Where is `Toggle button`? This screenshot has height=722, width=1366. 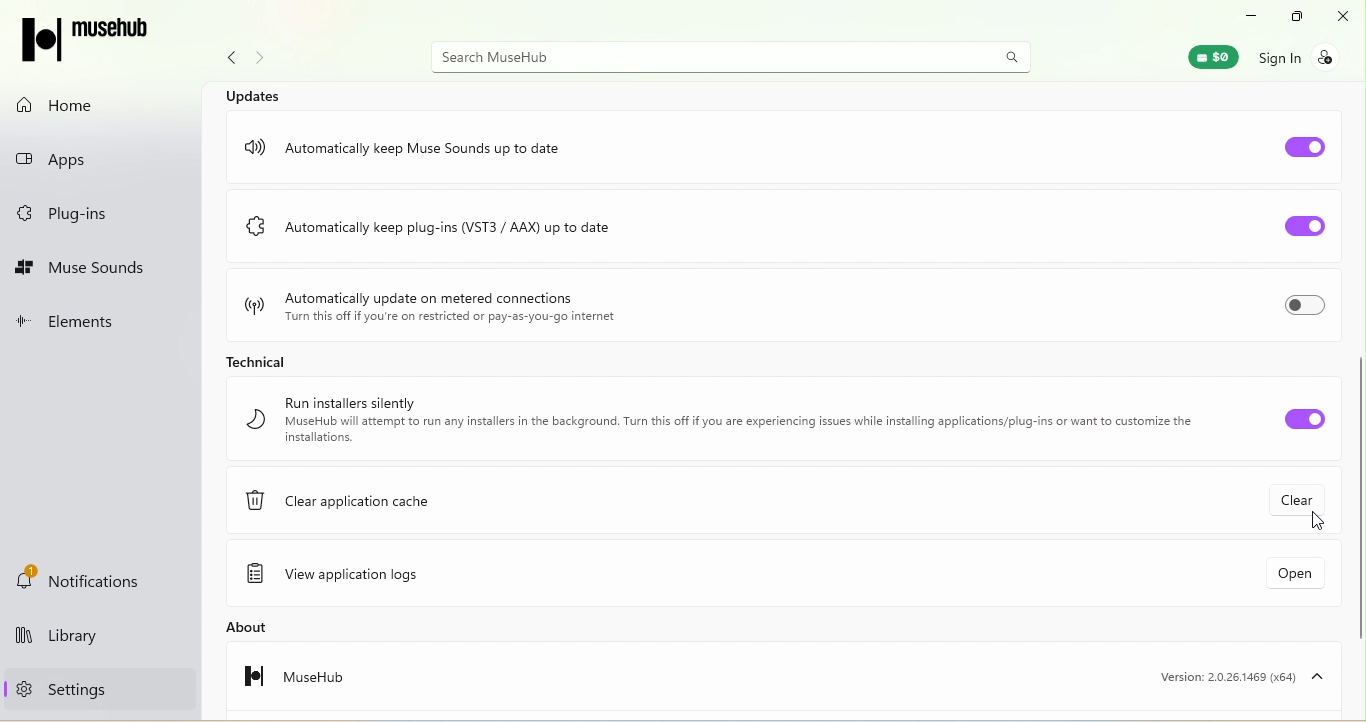 Toggle button is located at coordinates (1295, 228).